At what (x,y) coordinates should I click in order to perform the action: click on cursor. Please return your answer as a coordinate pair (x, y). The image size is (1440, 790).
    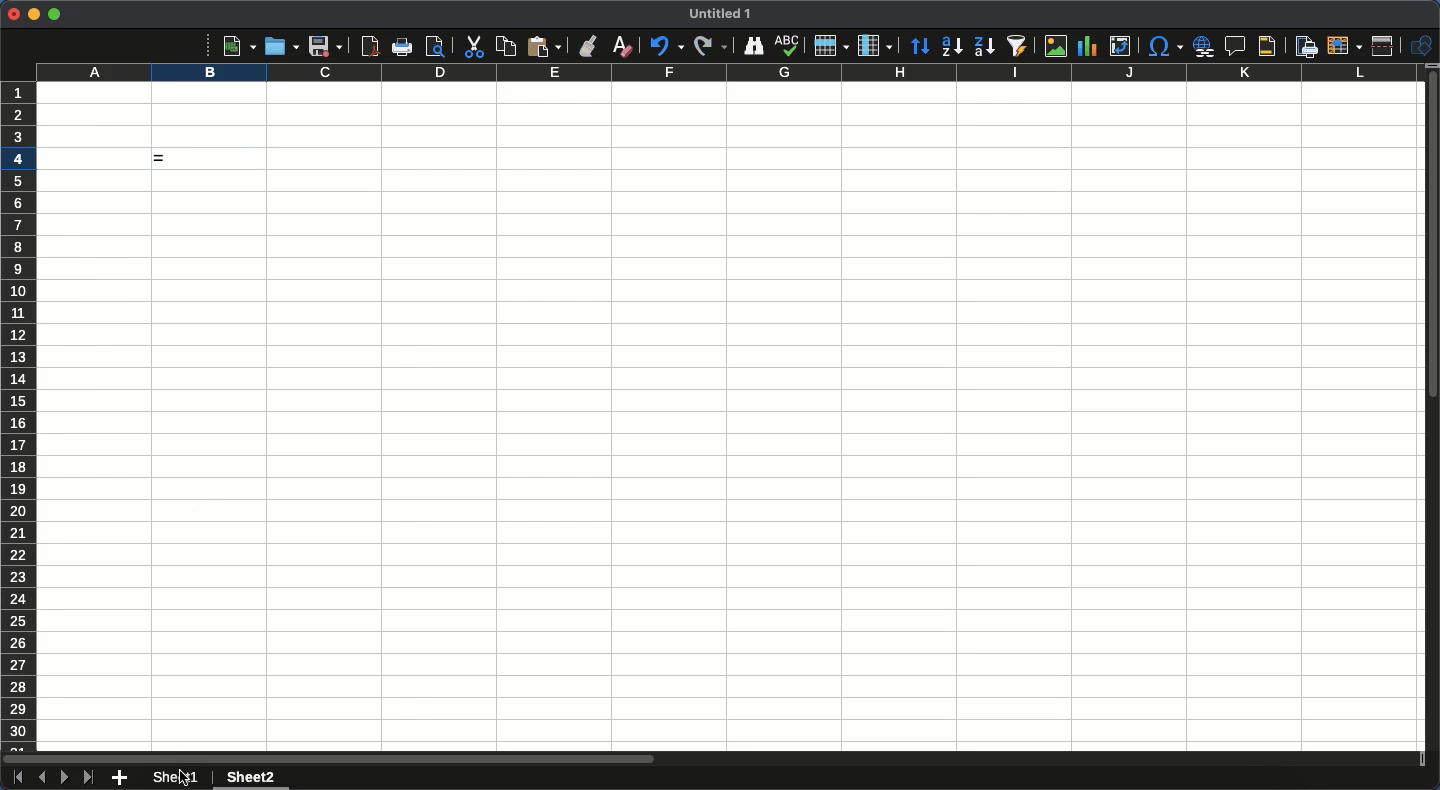
    Looking at the image, I should click on (184, 775).